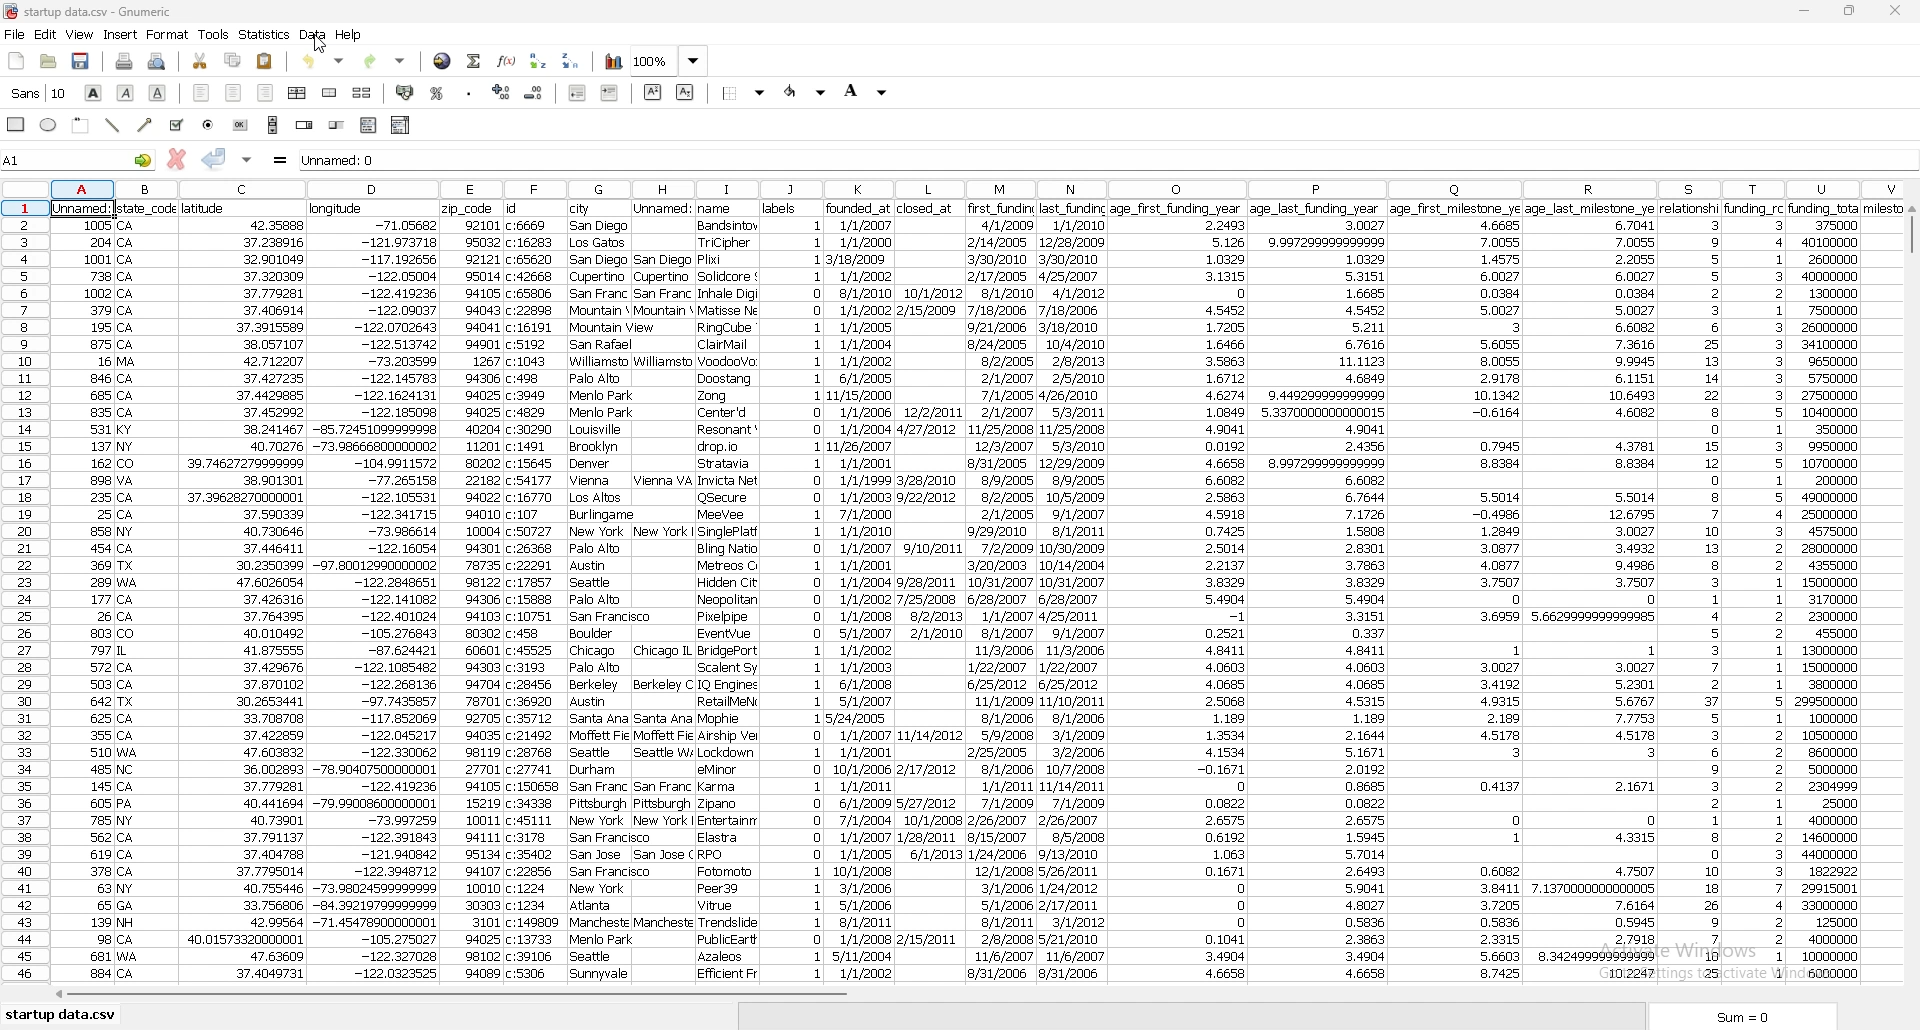 The width and height of the screenshot is (1920, 1030). Describe the element at coordinates (928, 587) in the screenshot. I see `data` at that location.